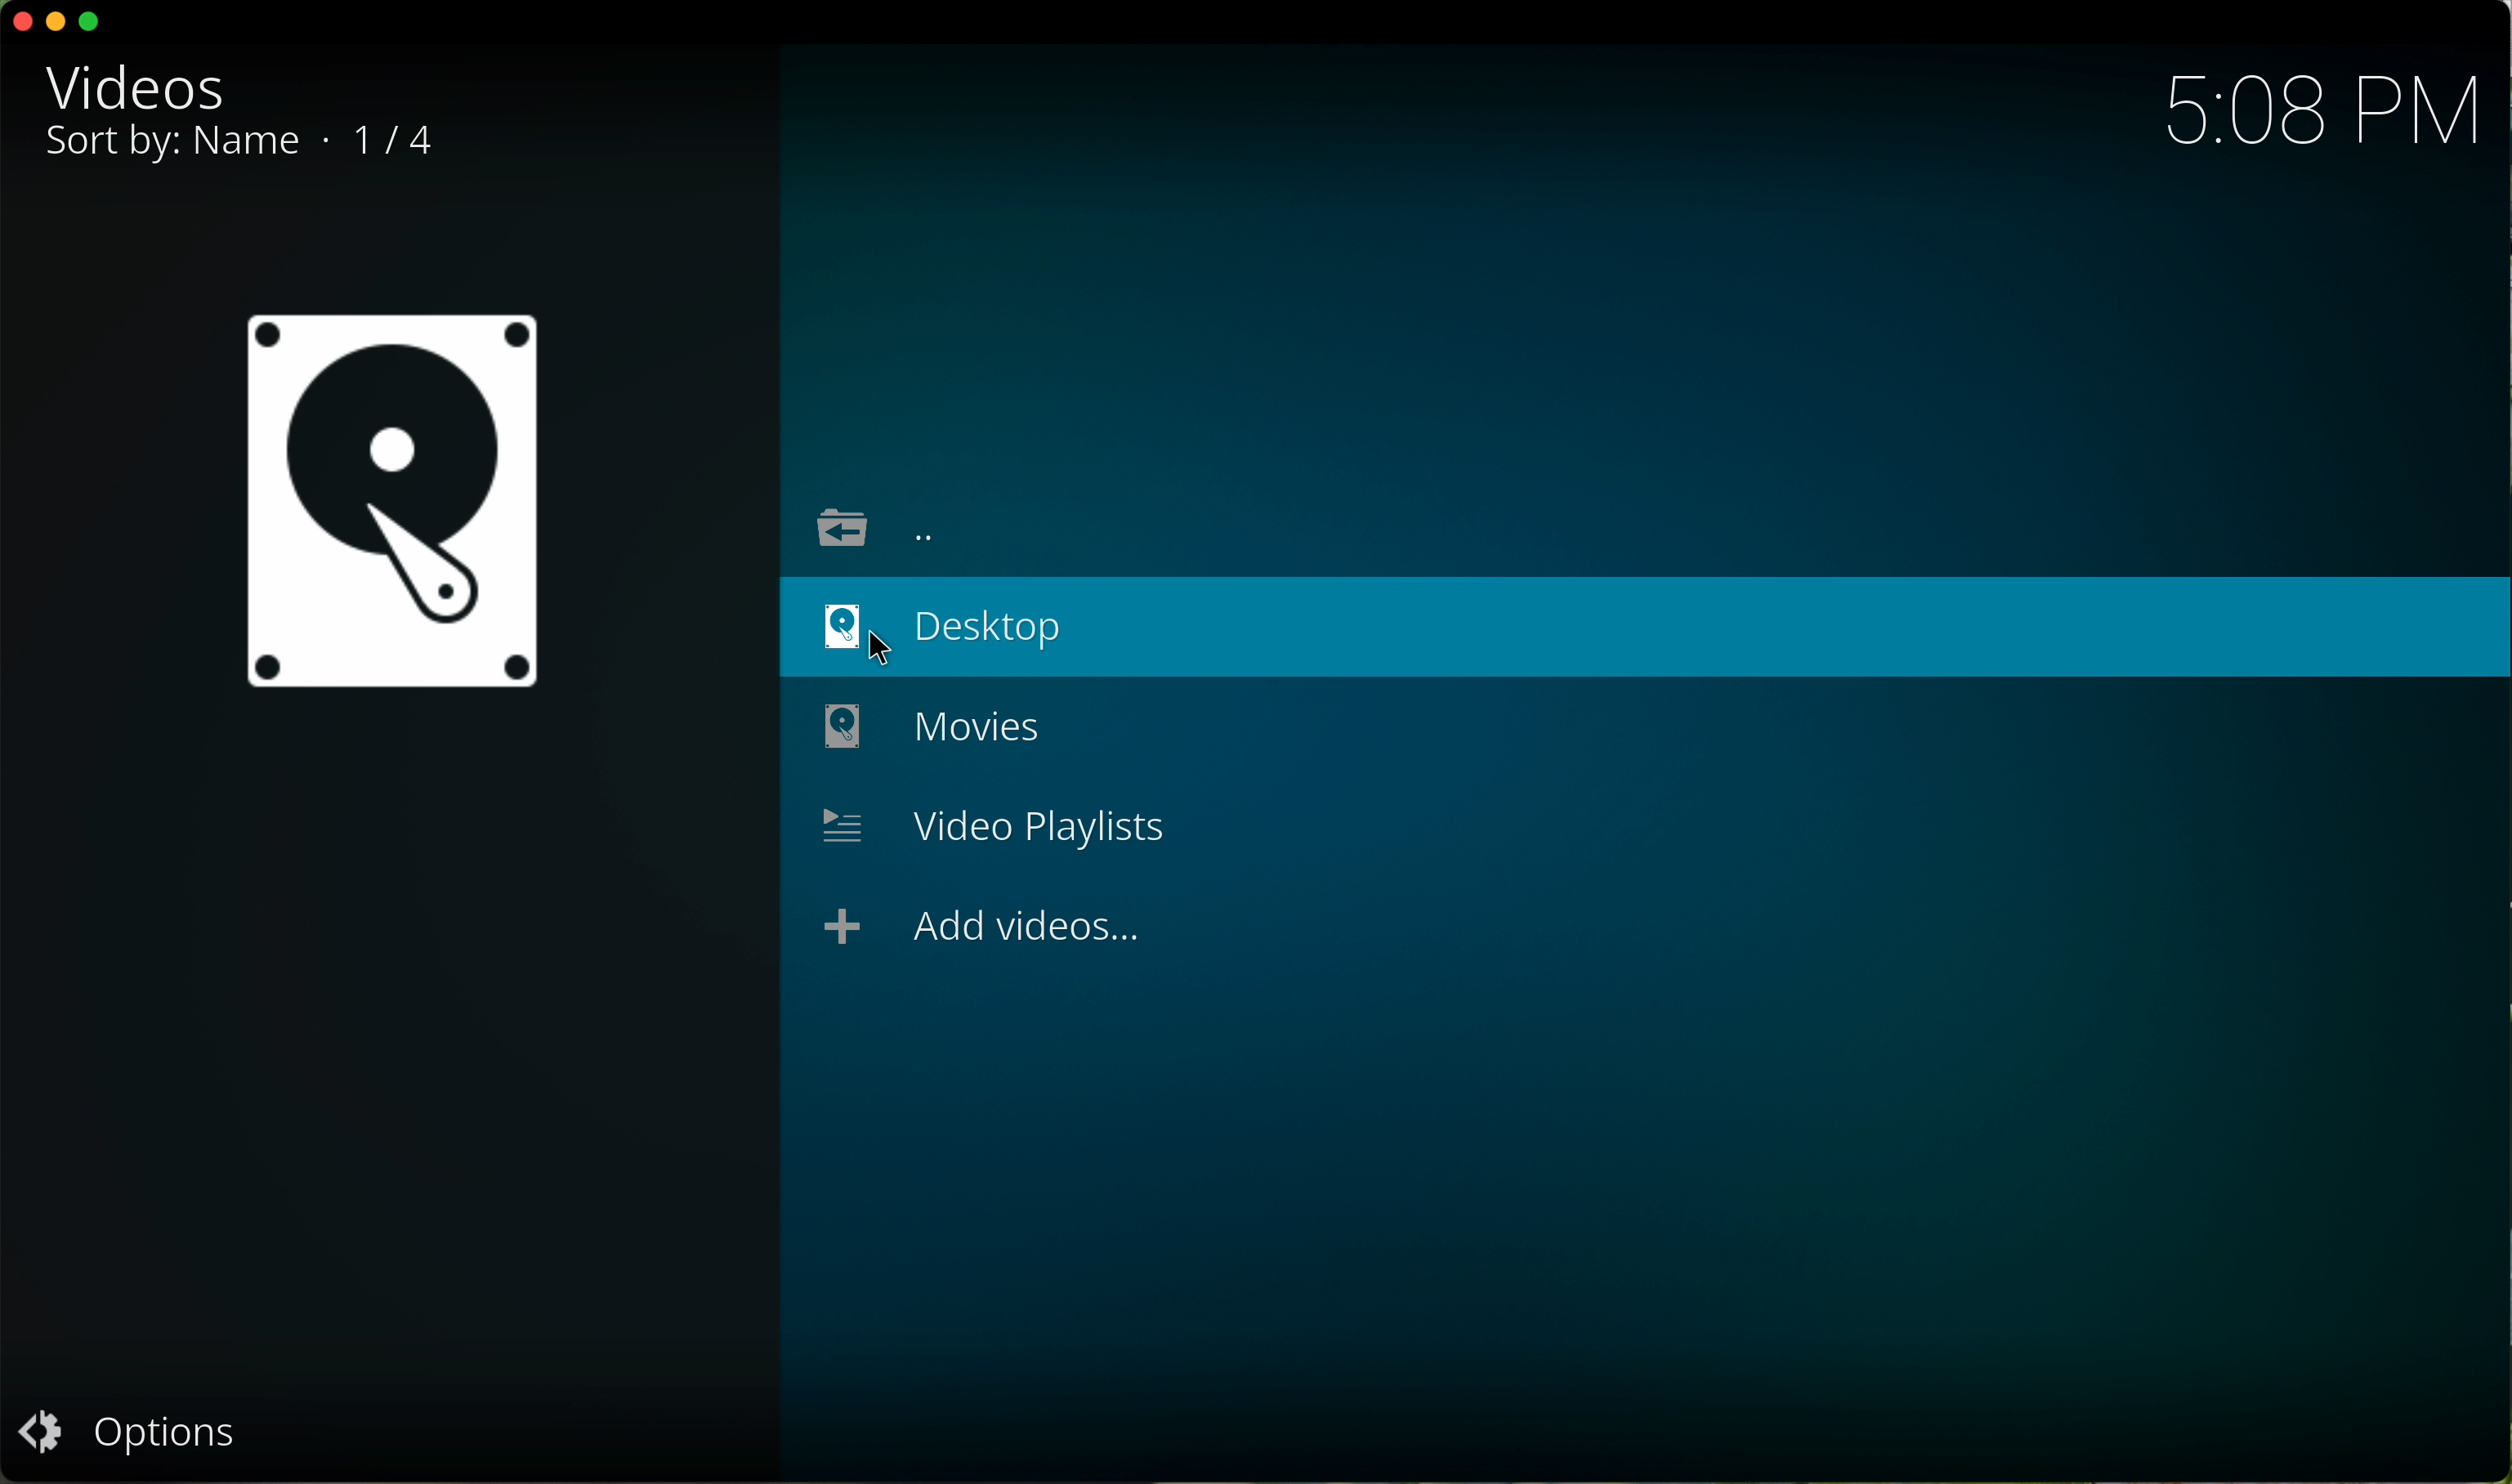  I want to click on movies, so click(931, 723).